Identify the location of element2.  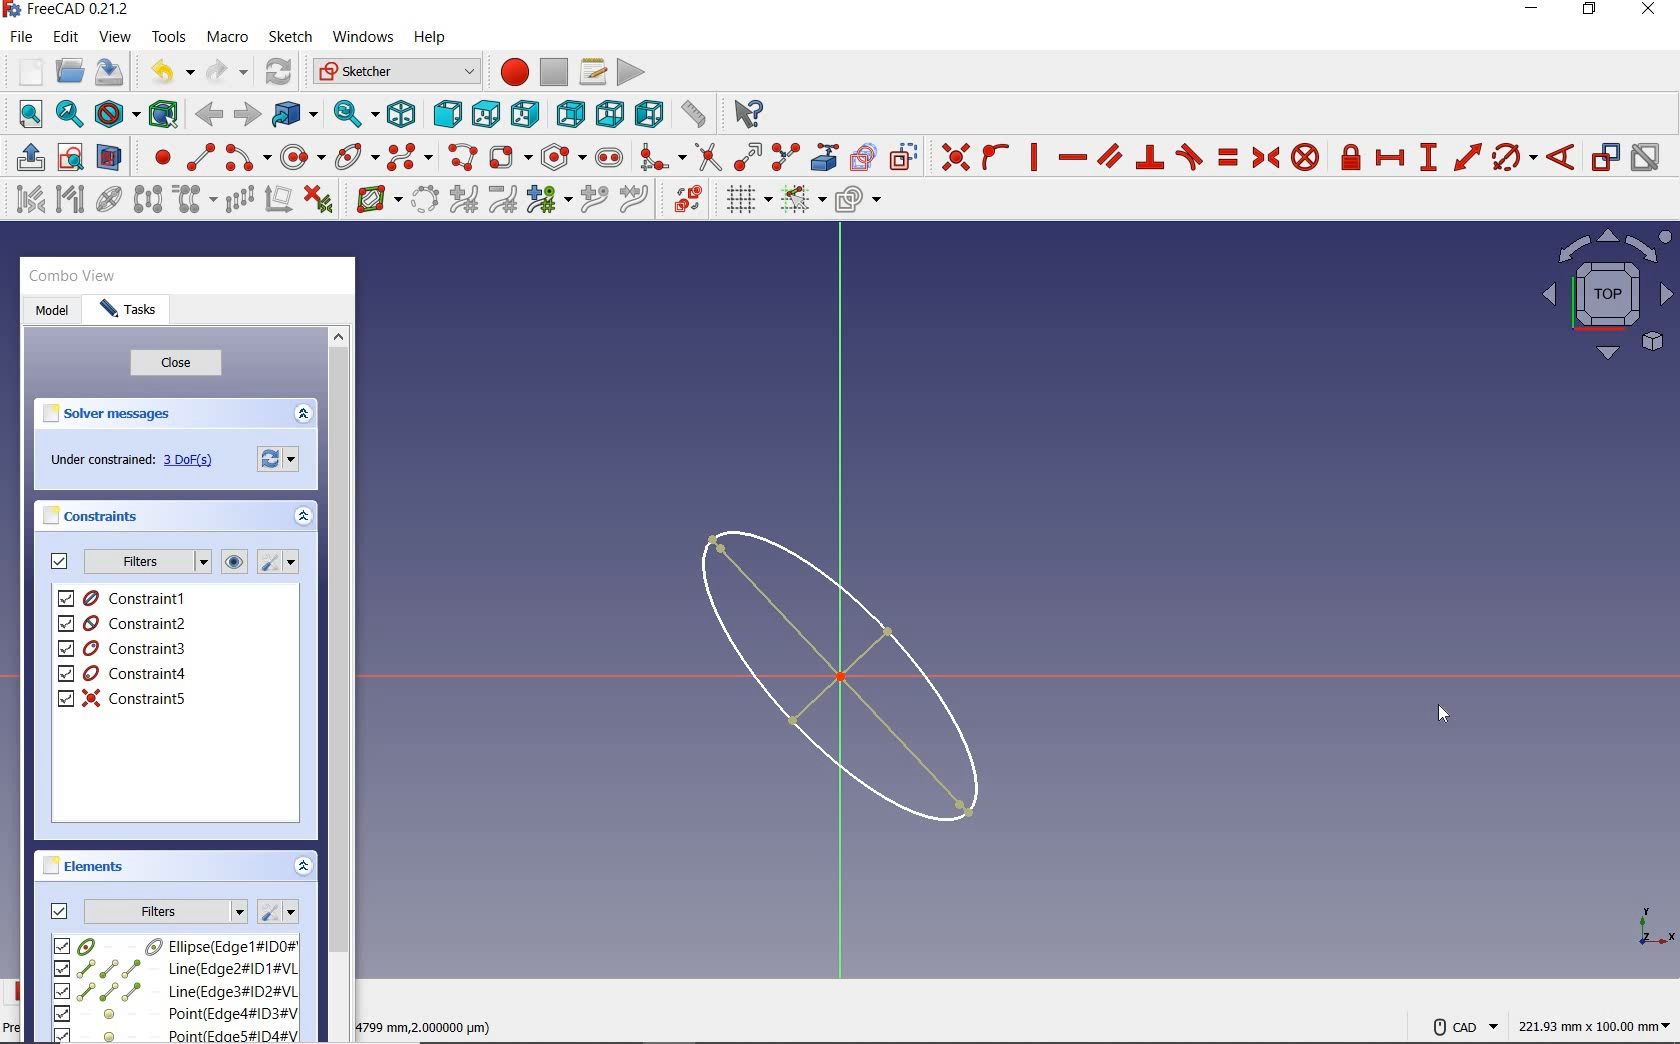
(175, 968).